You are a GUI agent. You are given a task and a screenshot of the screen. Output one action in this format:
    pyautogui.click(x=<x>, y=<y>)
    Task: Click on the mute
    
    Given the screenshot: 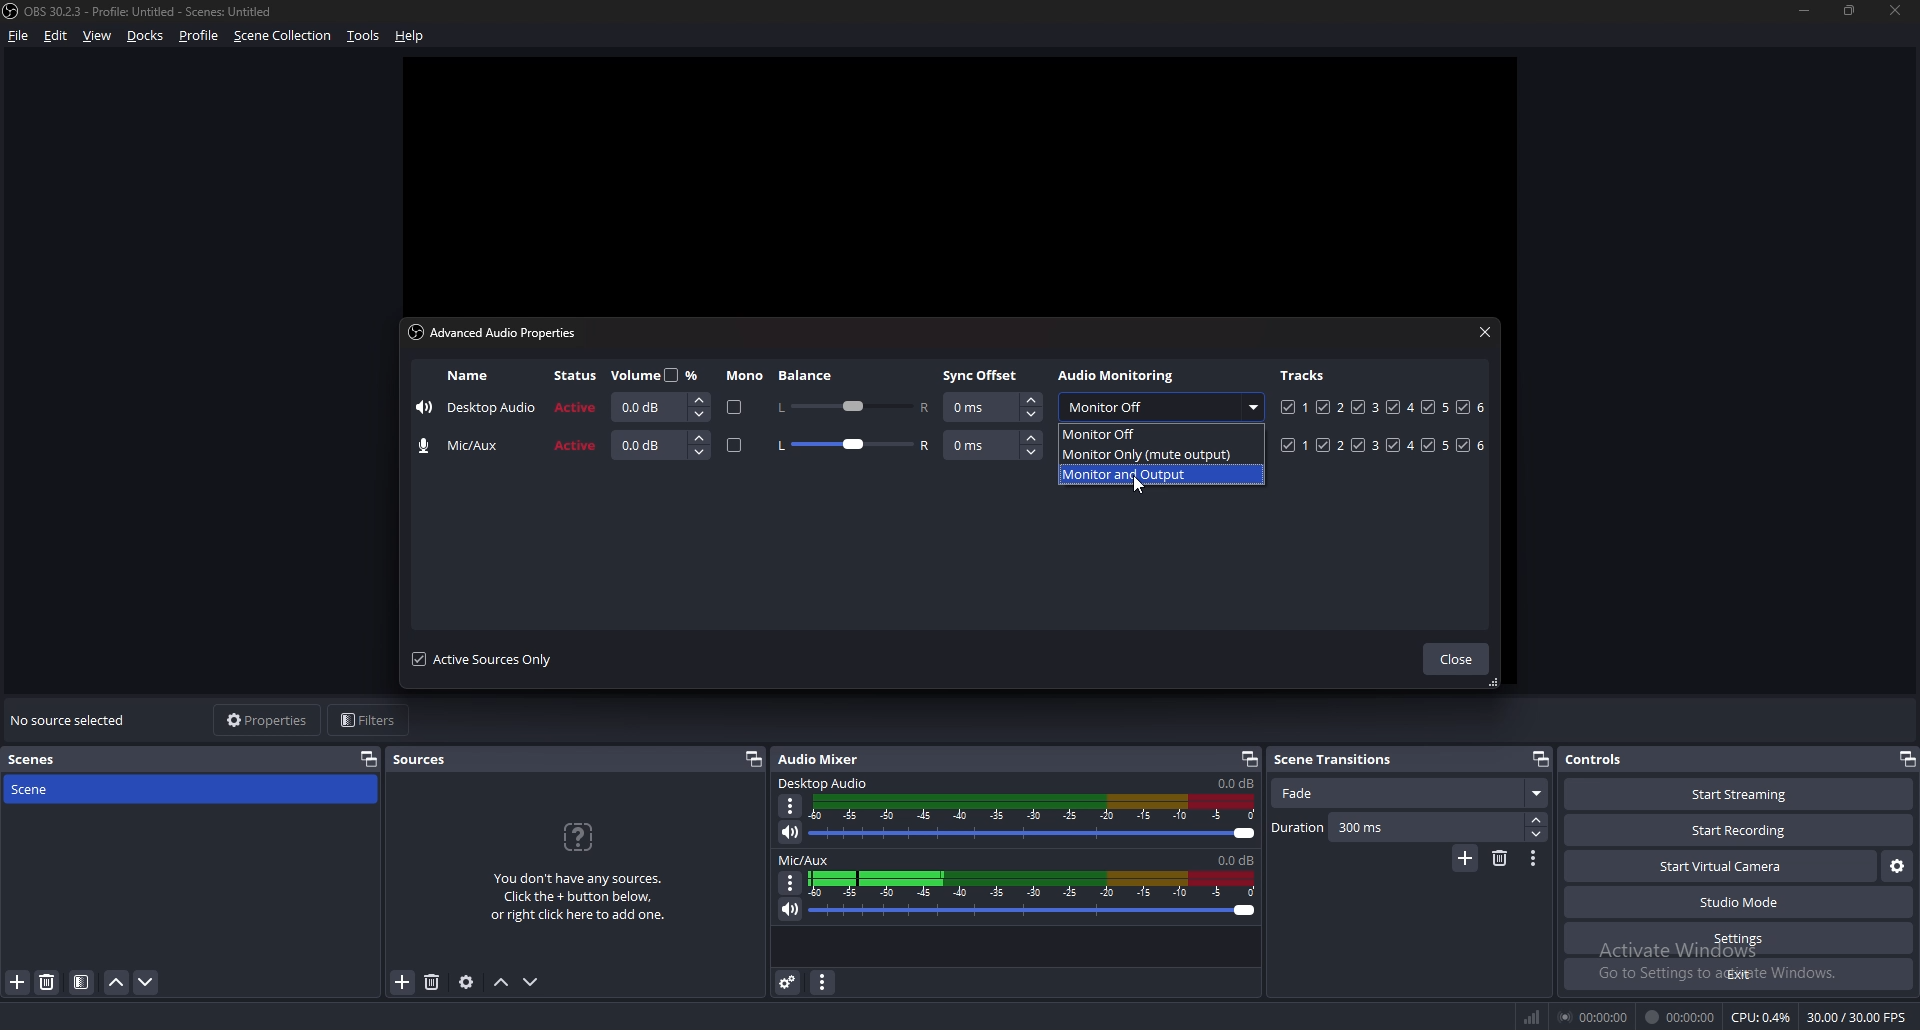 What is the action you would take?
    pyautogui.click(x=788, y=909)
    